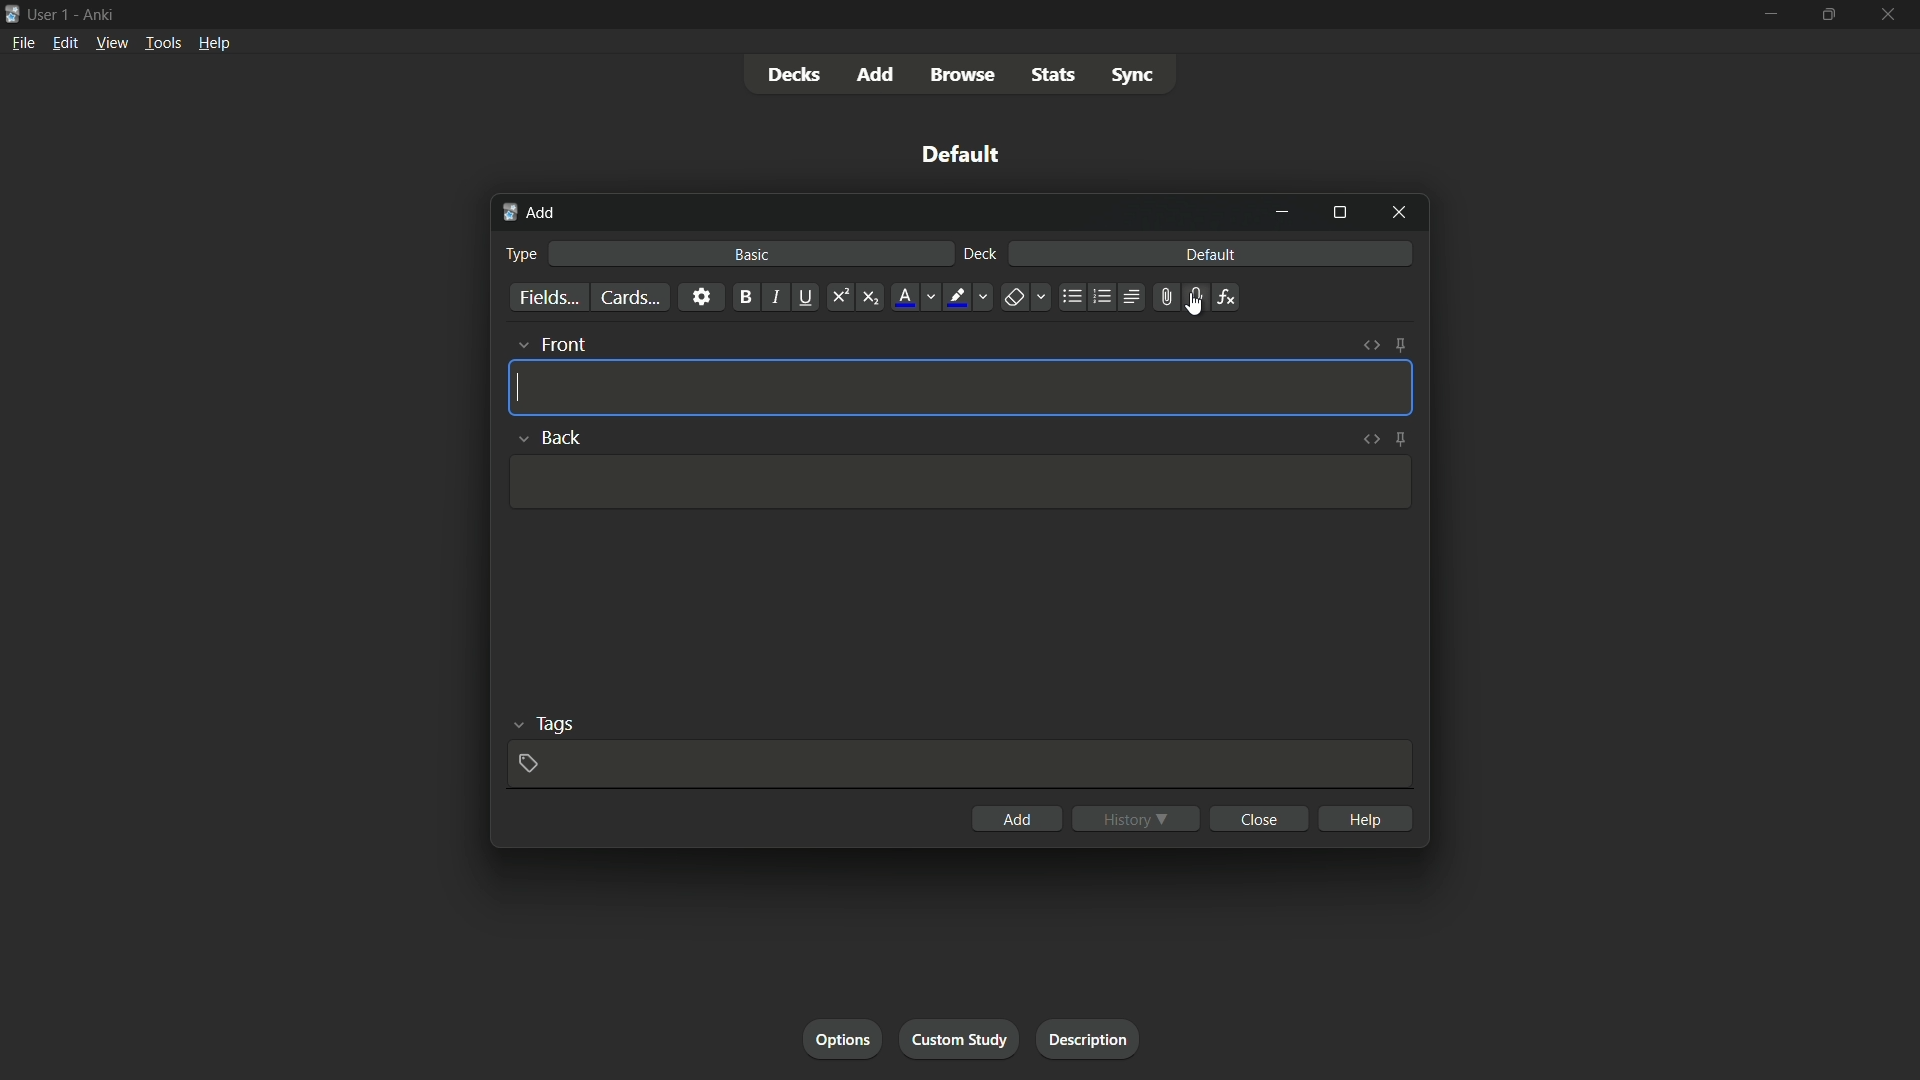 This screenshot has height=1080, width=1920. Describe the element at coordinates (1339, 214) in the screenshot. I see `maximize` at that location.